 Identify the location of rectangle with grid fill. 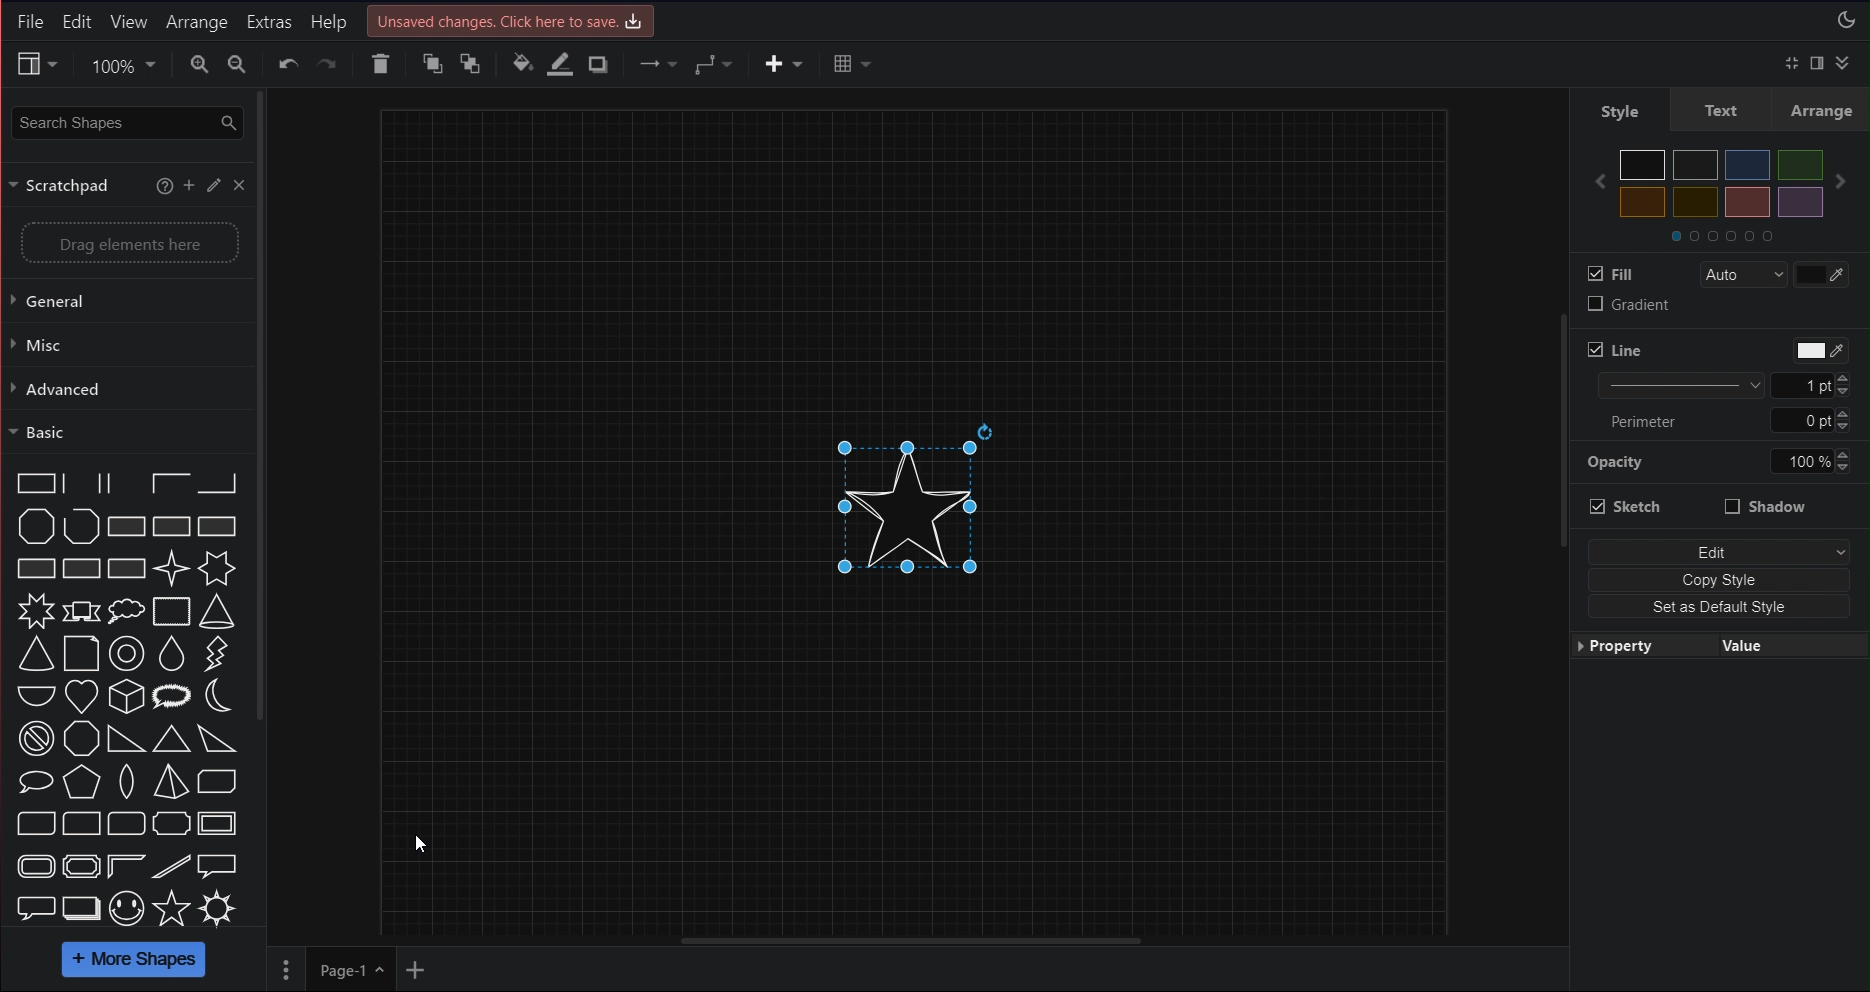
(82, 568).